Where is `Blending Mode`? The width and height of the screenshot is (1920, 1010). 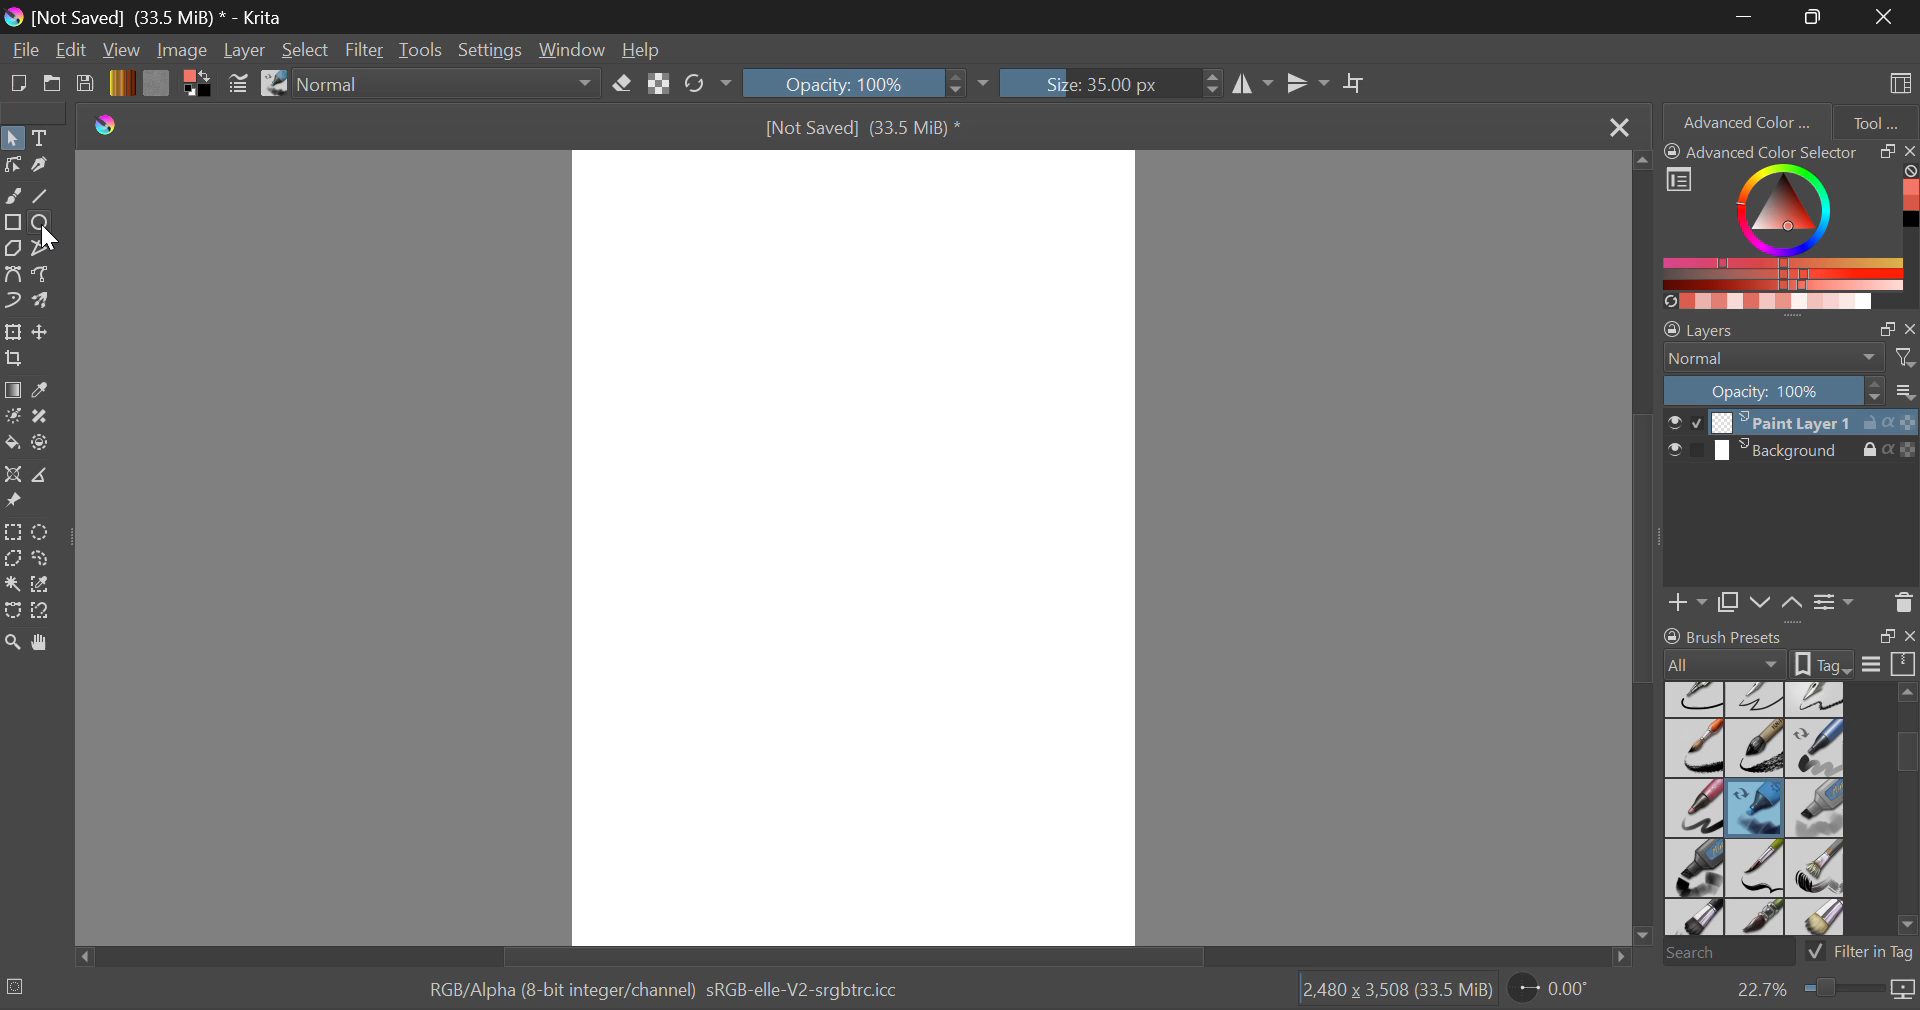
Blending Mode is located at coordinates (452, 85).